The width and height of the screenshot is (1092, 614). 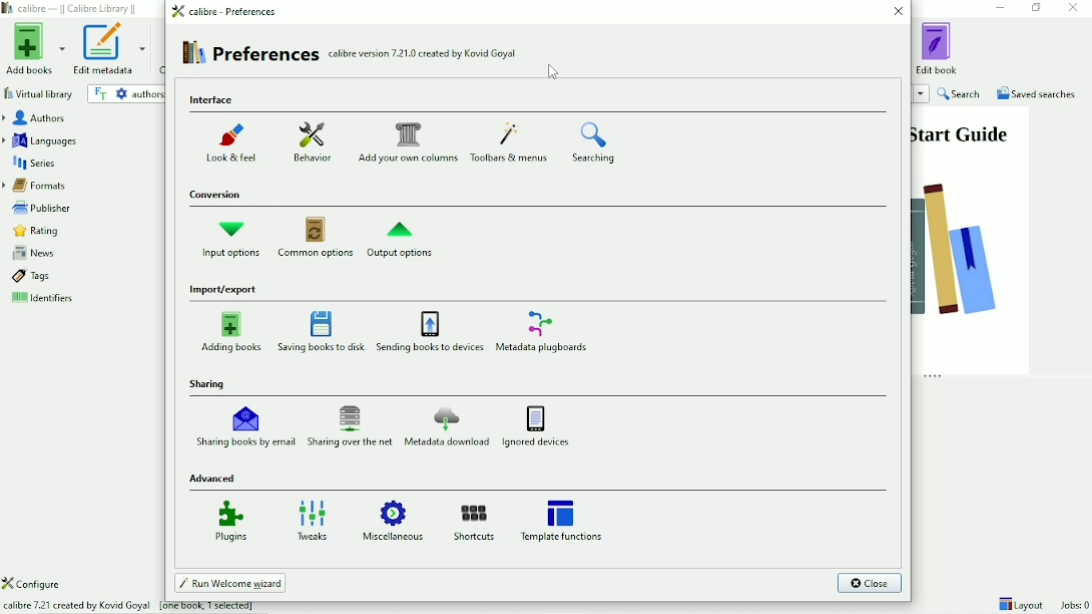 I want to click on Tags, so click(x=78, y=277).